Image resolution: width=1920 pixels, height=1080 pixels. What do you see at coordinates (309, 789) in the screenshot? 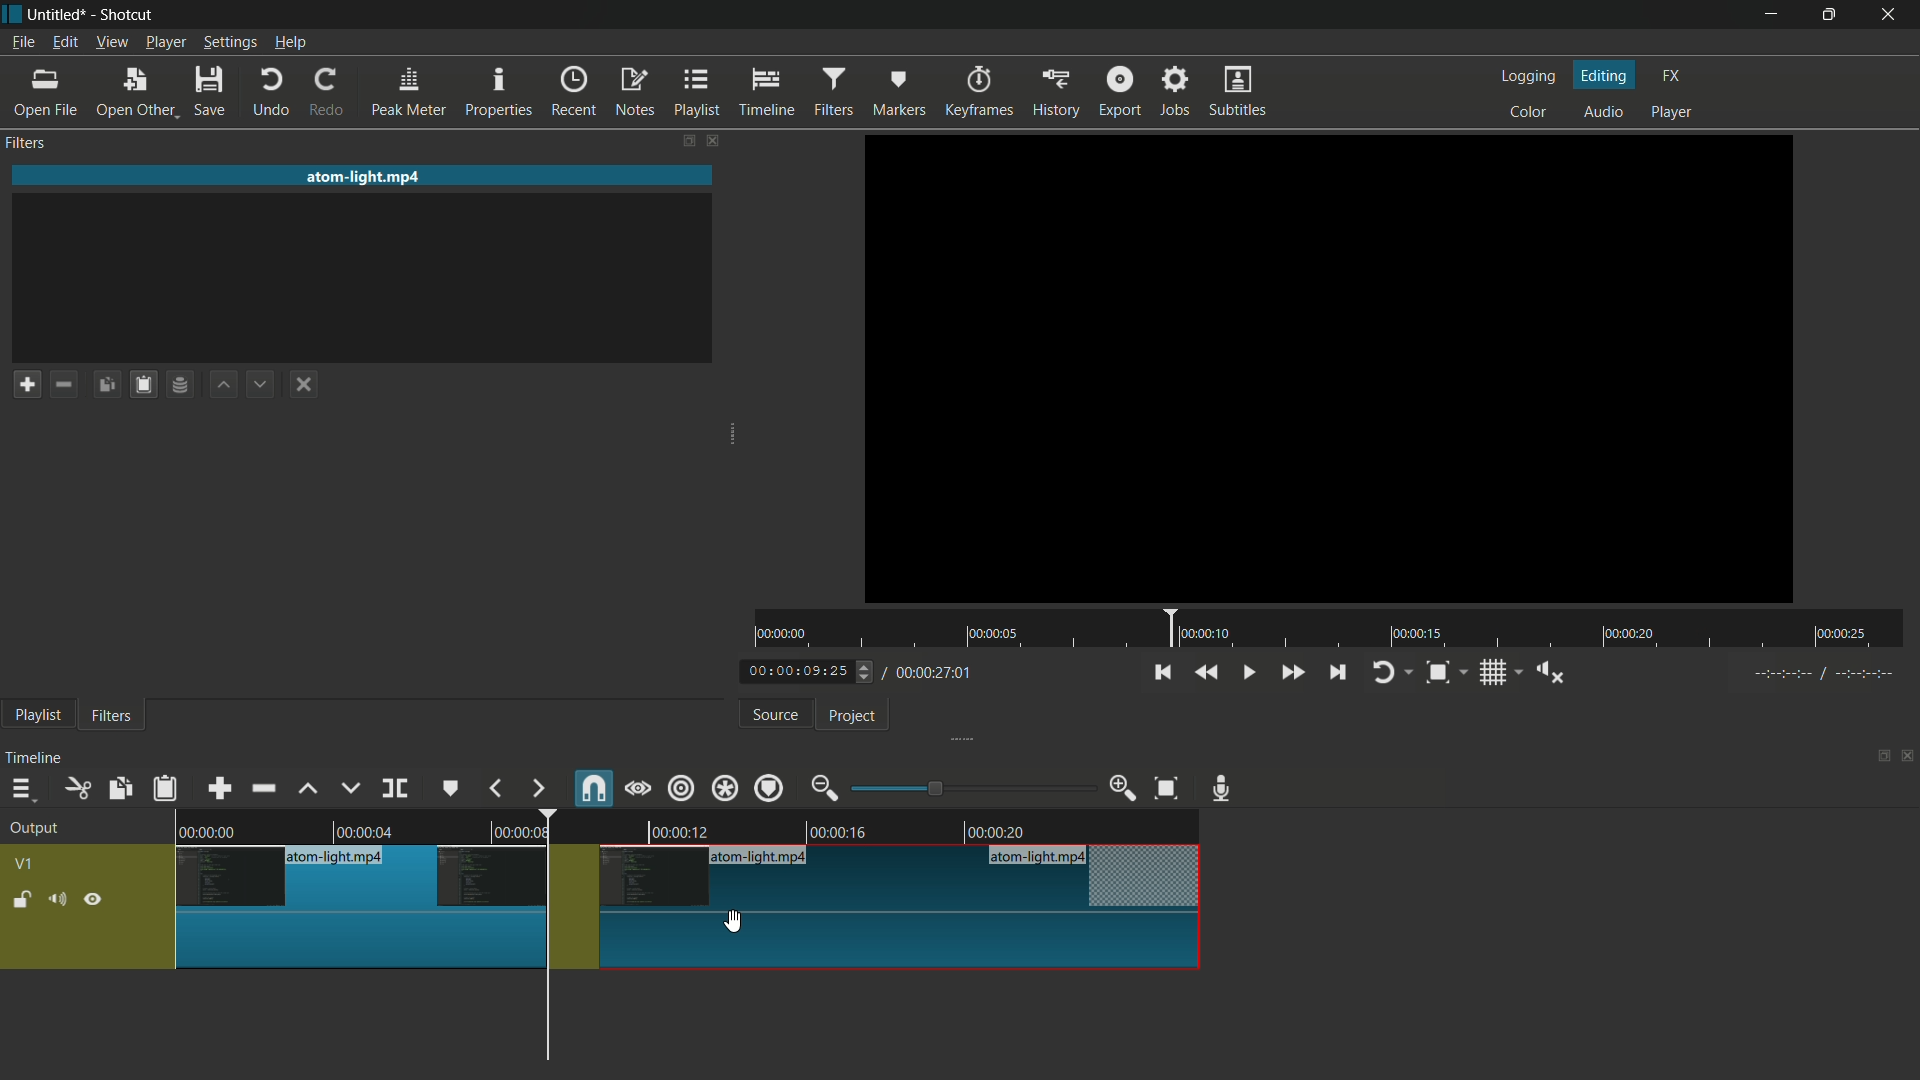
I see `lift` at bounding box center [309, 789].